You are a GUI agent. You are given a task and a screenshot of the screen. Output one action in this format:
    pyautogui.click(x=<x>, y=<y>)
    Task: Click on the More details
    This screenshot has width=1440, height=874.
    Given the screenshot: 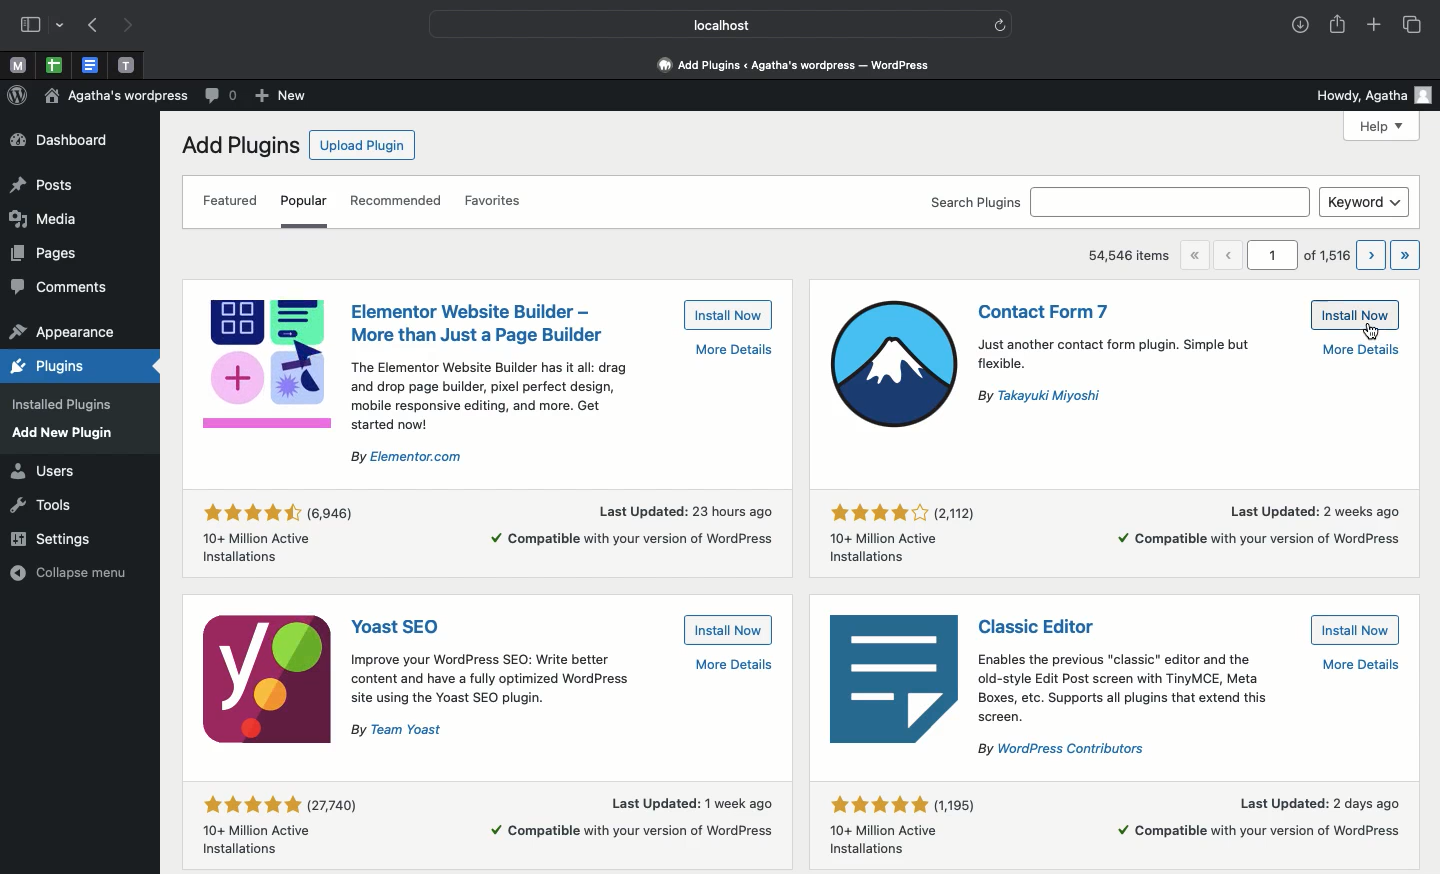 What is the action you would take?
    pyautogui.click(x=1365, y=355)
    